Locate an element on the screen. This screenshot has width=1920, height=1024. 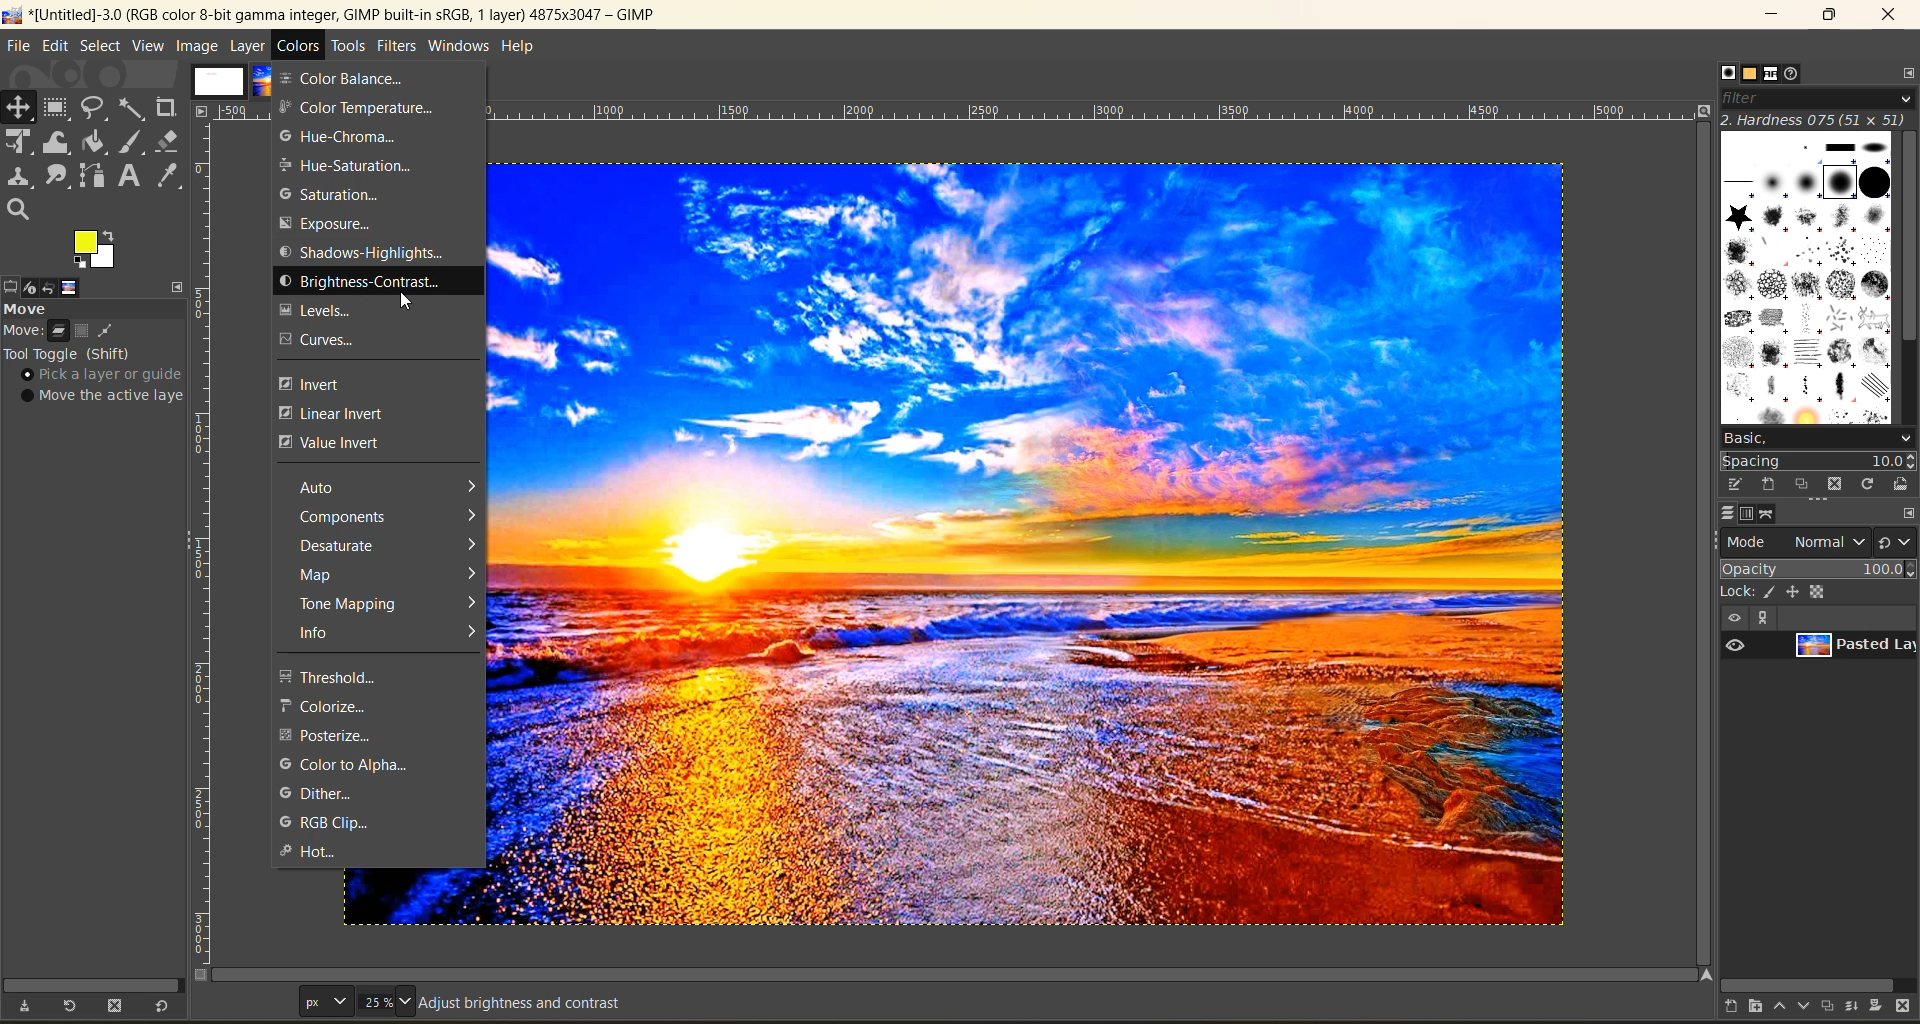
basic is located at coordinates (1817, 438).